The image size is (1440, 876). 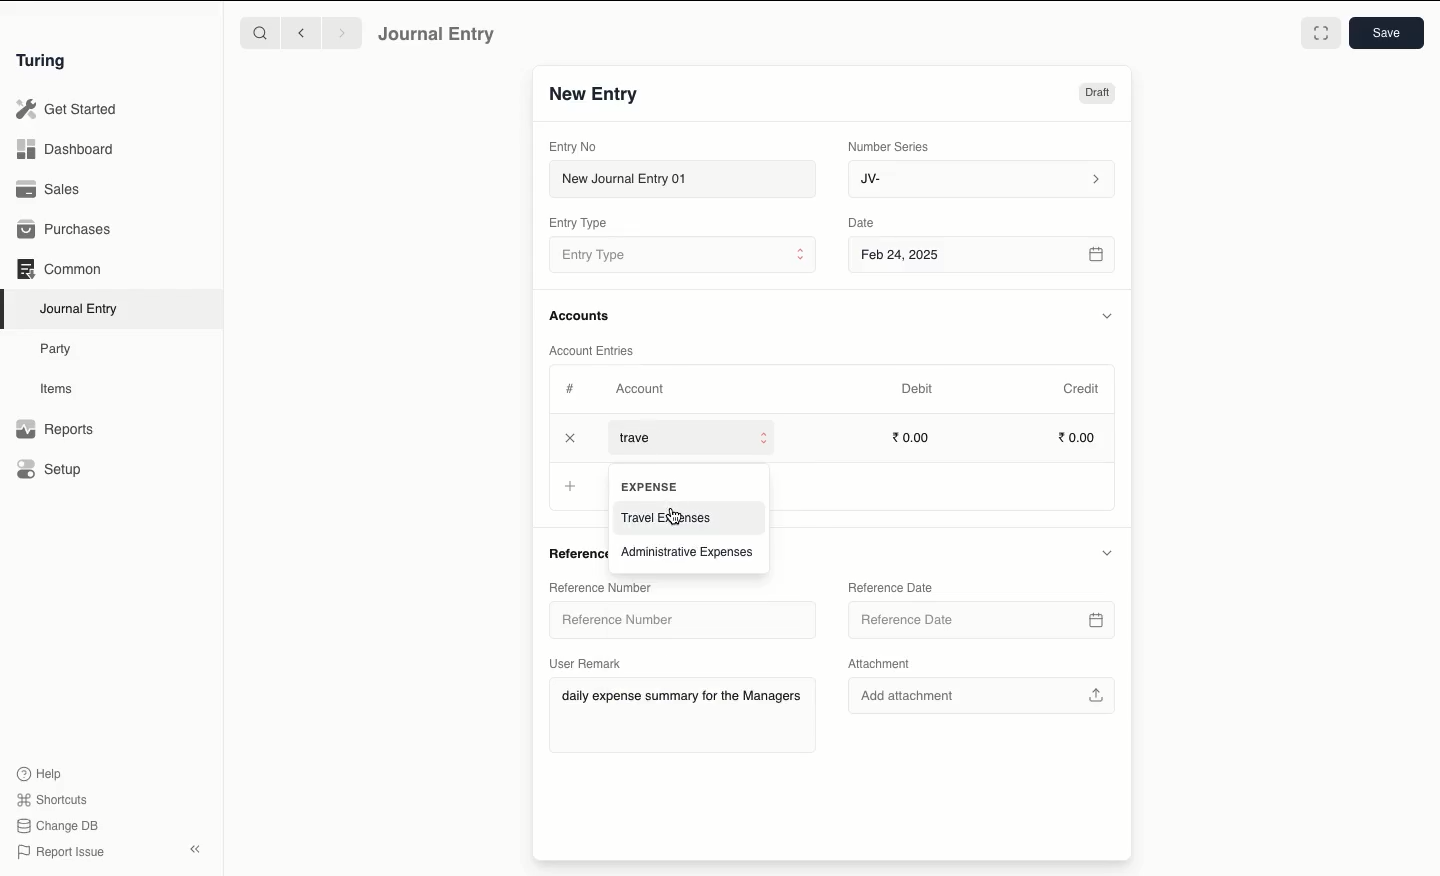 What do you see at coordinates (595, 350) in the screenshot?
I see `Account Entries` at bounding box center [595, 350].